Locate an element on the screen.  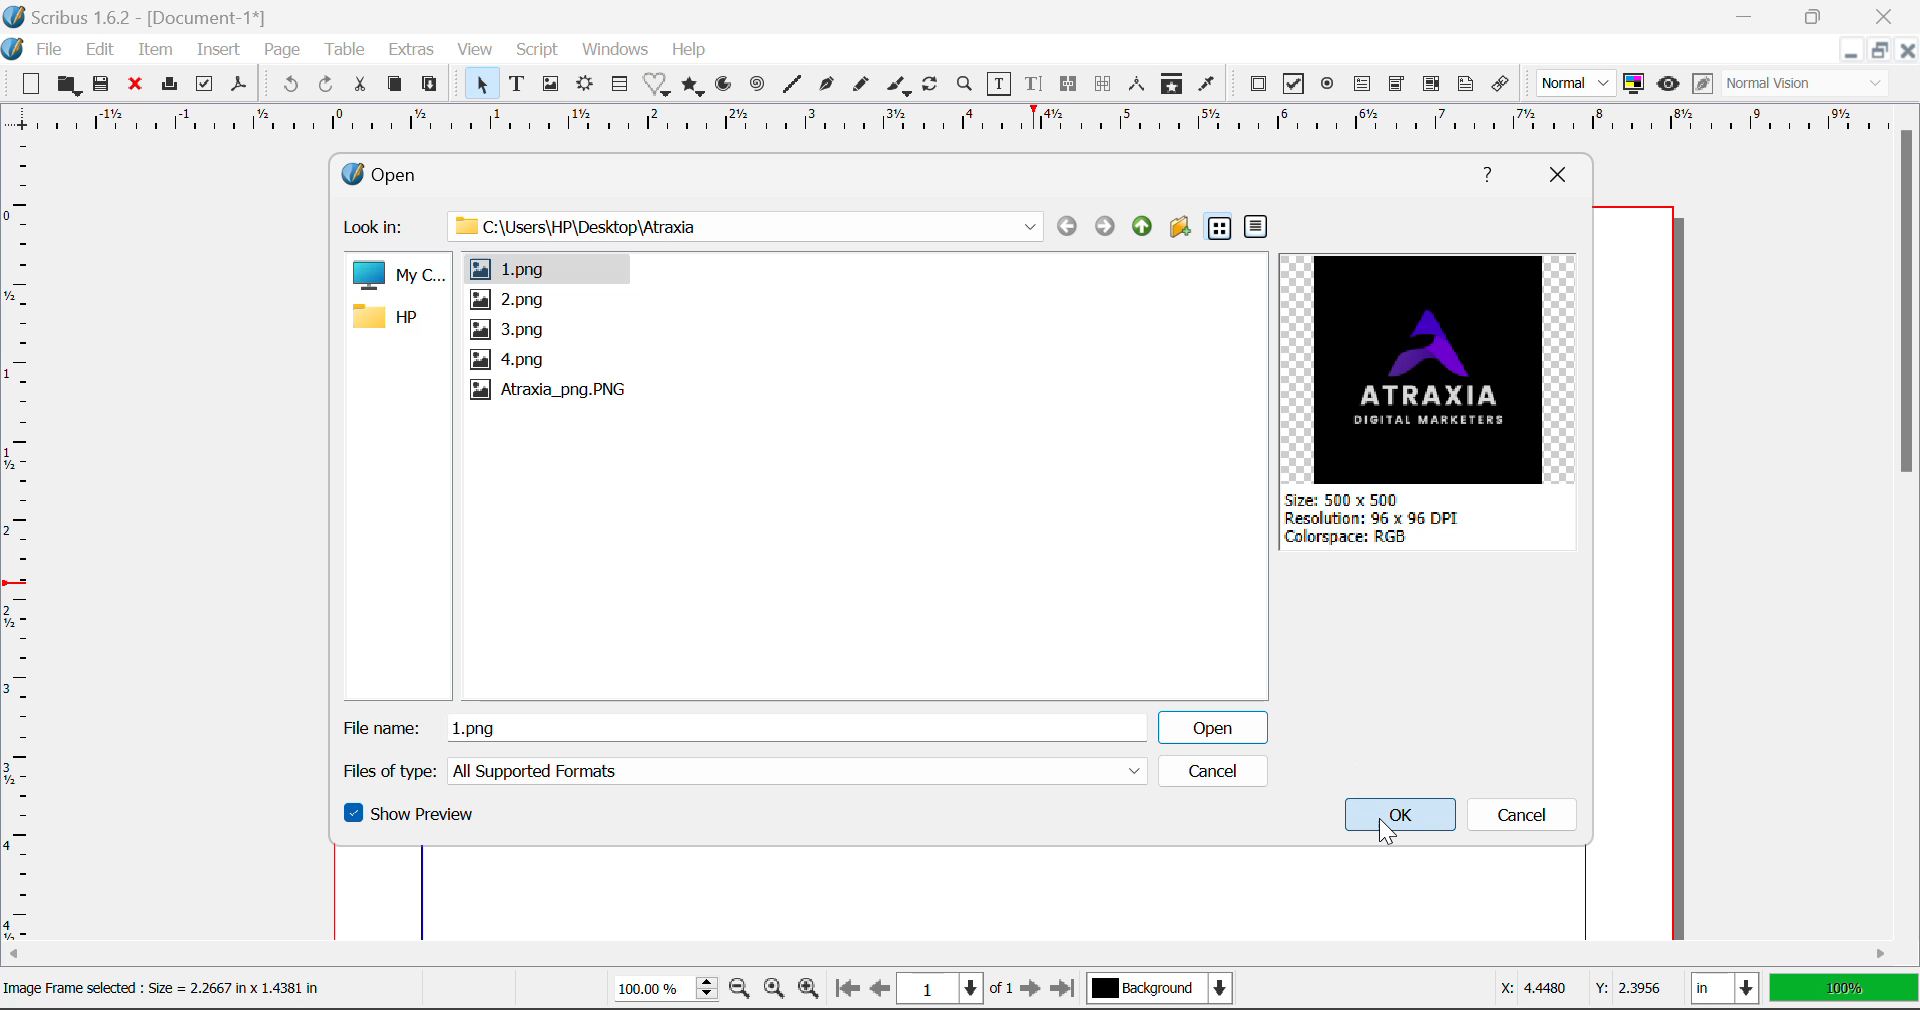
Files of type: is located at coordinates (388, 771).